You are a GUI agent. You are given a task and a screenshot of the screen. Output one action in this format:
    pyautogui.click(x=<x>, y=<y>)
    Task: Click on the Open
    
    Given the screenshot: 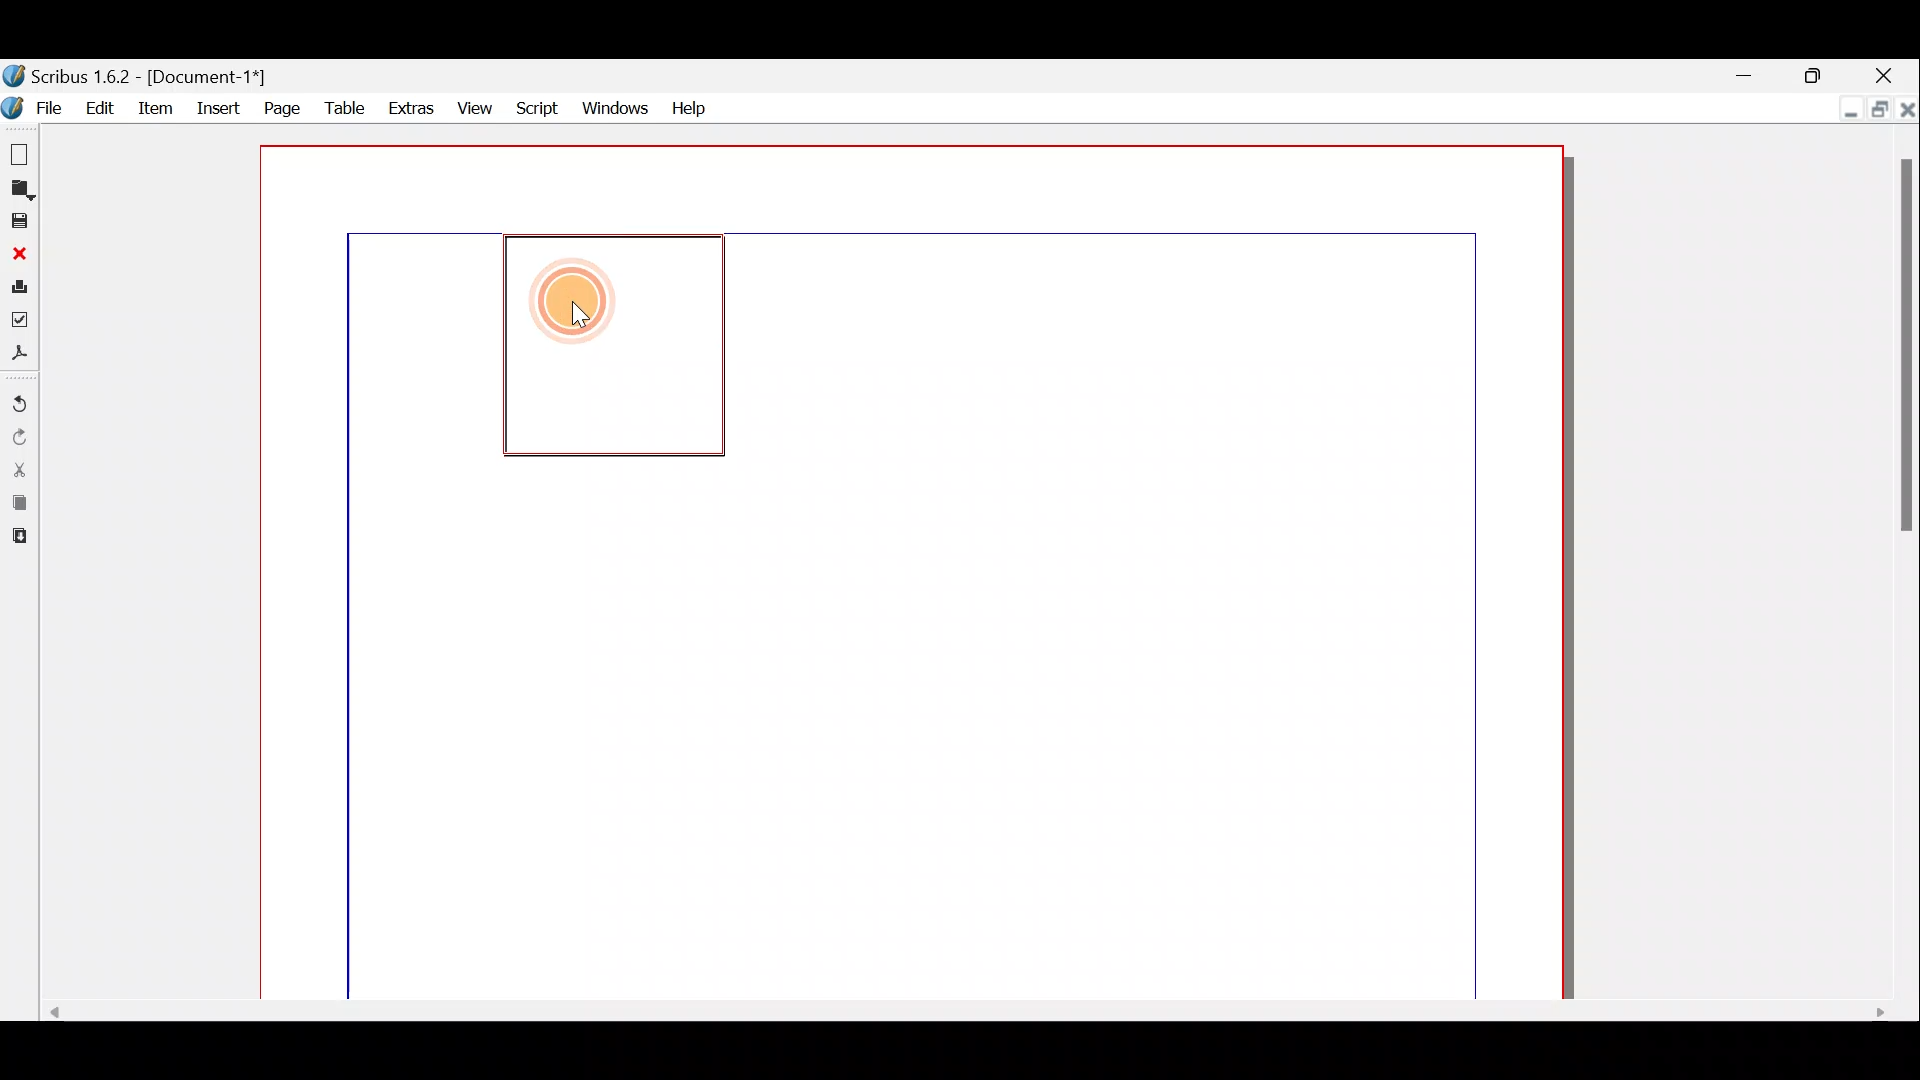 What is the action you would take?
    pyautogui.click(x=18, y=191)
    